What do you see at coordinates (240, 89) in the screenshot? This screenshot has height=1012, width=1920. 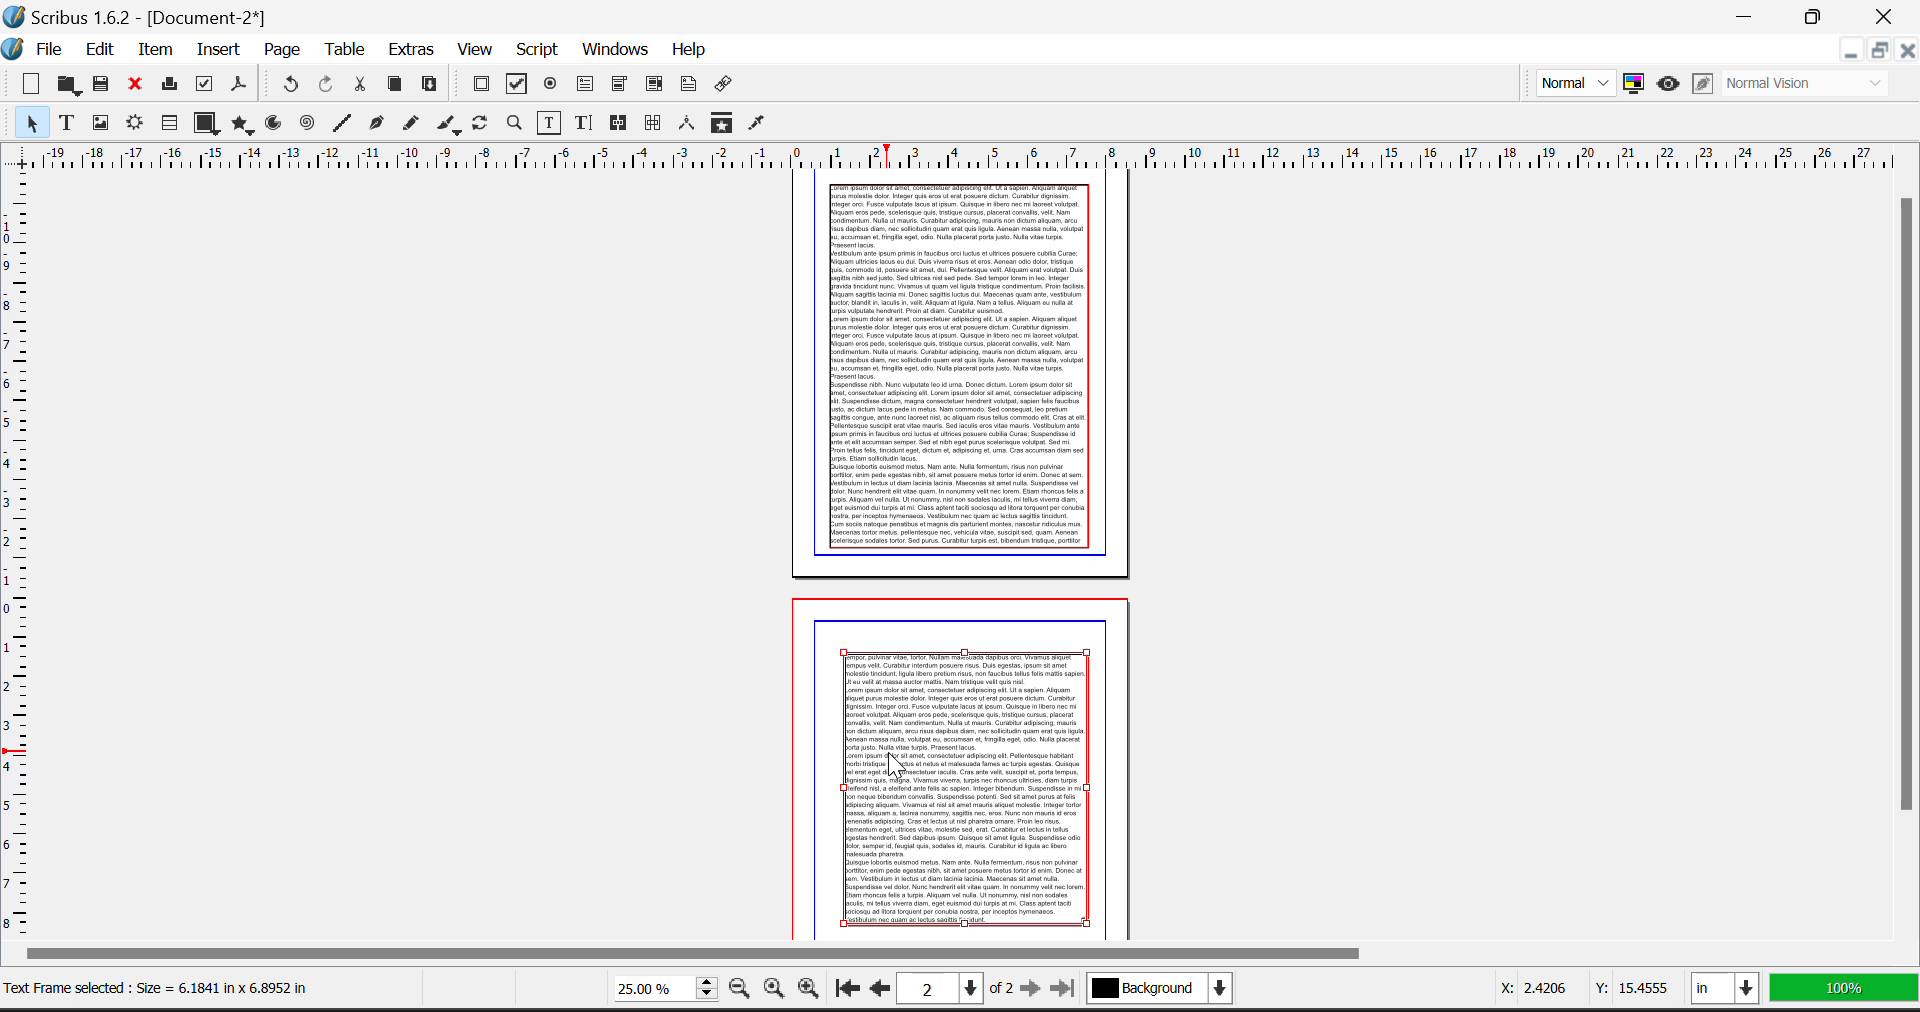 I see `Export as PDF` at bounding box center [240, 89].